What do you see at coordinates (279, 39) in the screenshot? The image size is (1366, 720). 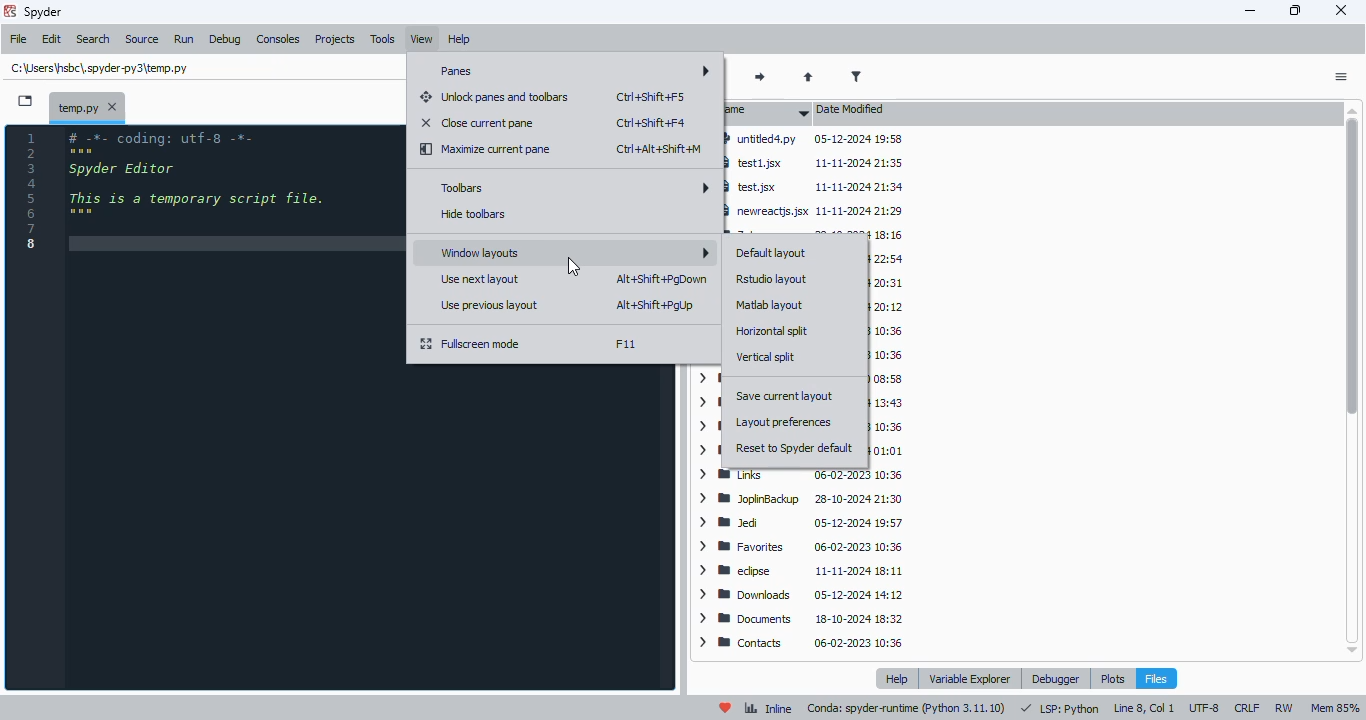 I see `consoles` at bounding box center [279, 39].